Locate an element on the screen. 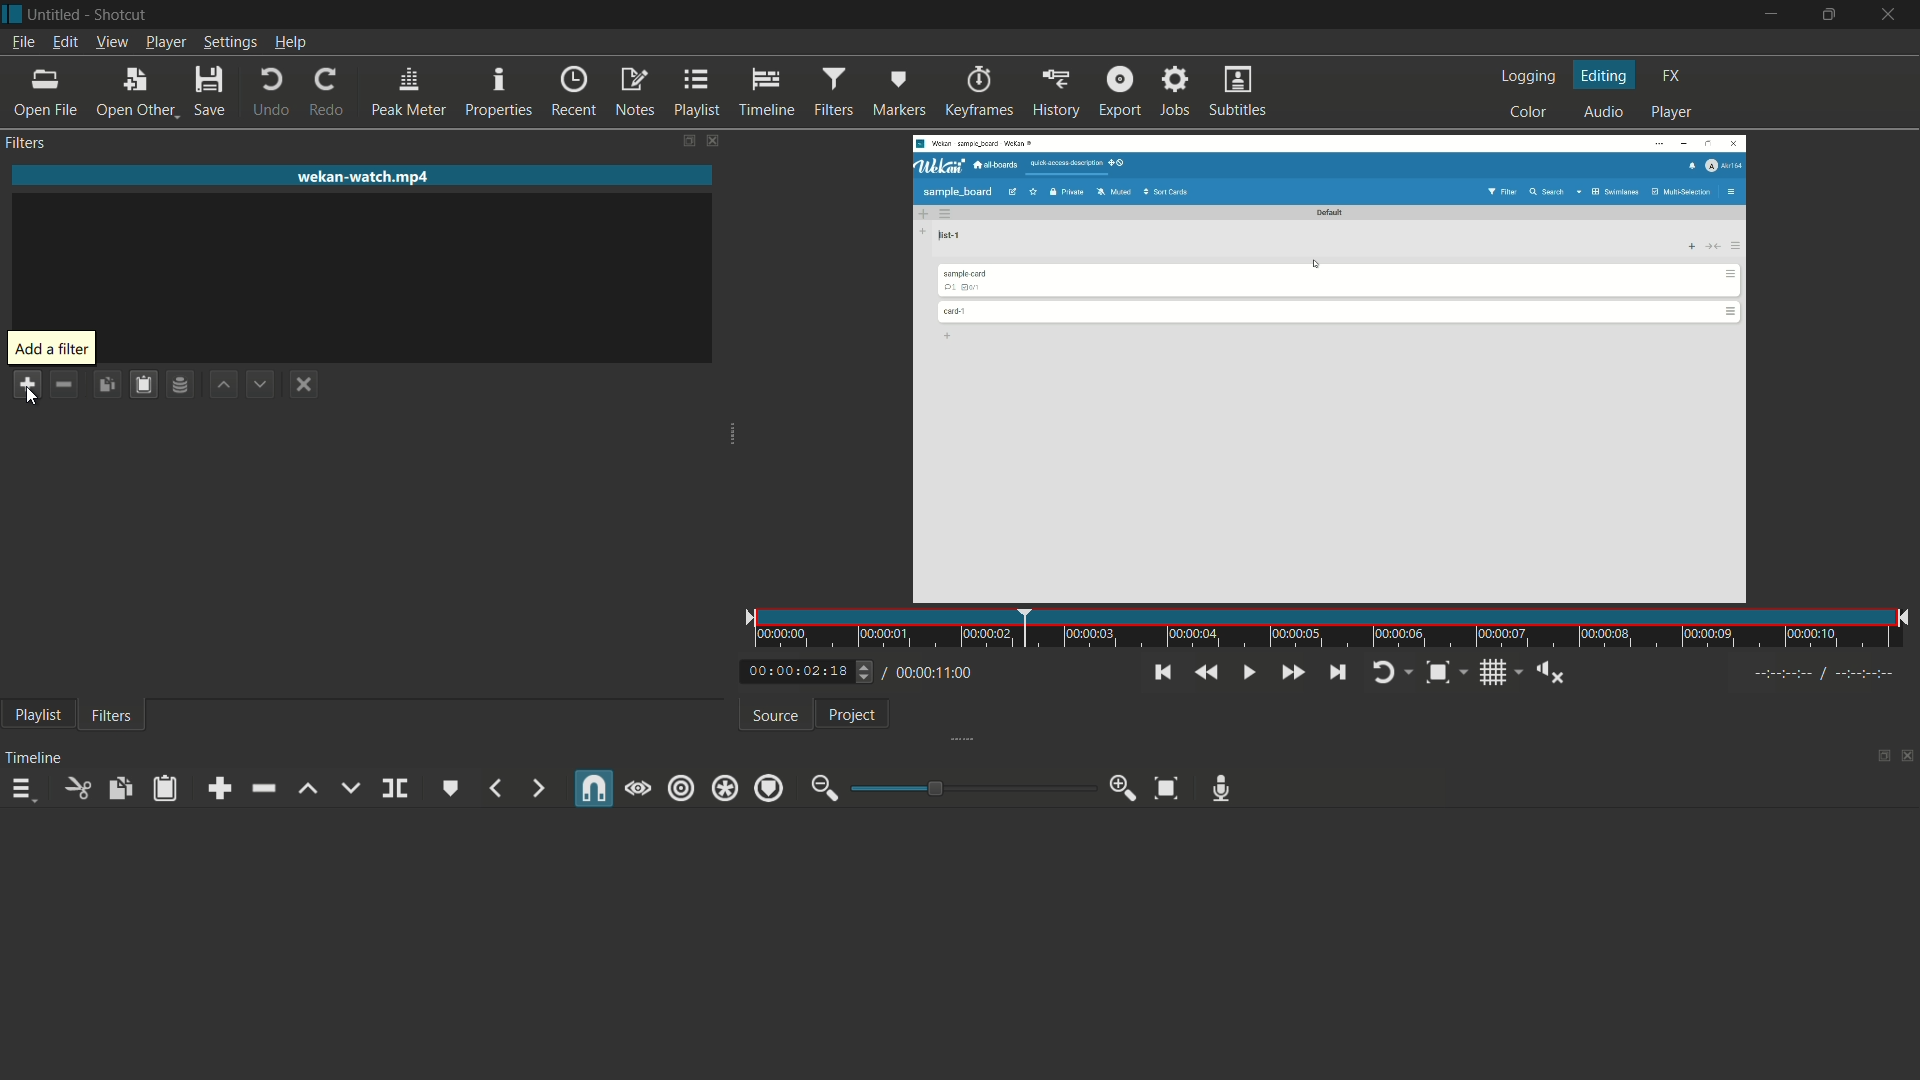  expand is located at coordinates (732, 437).